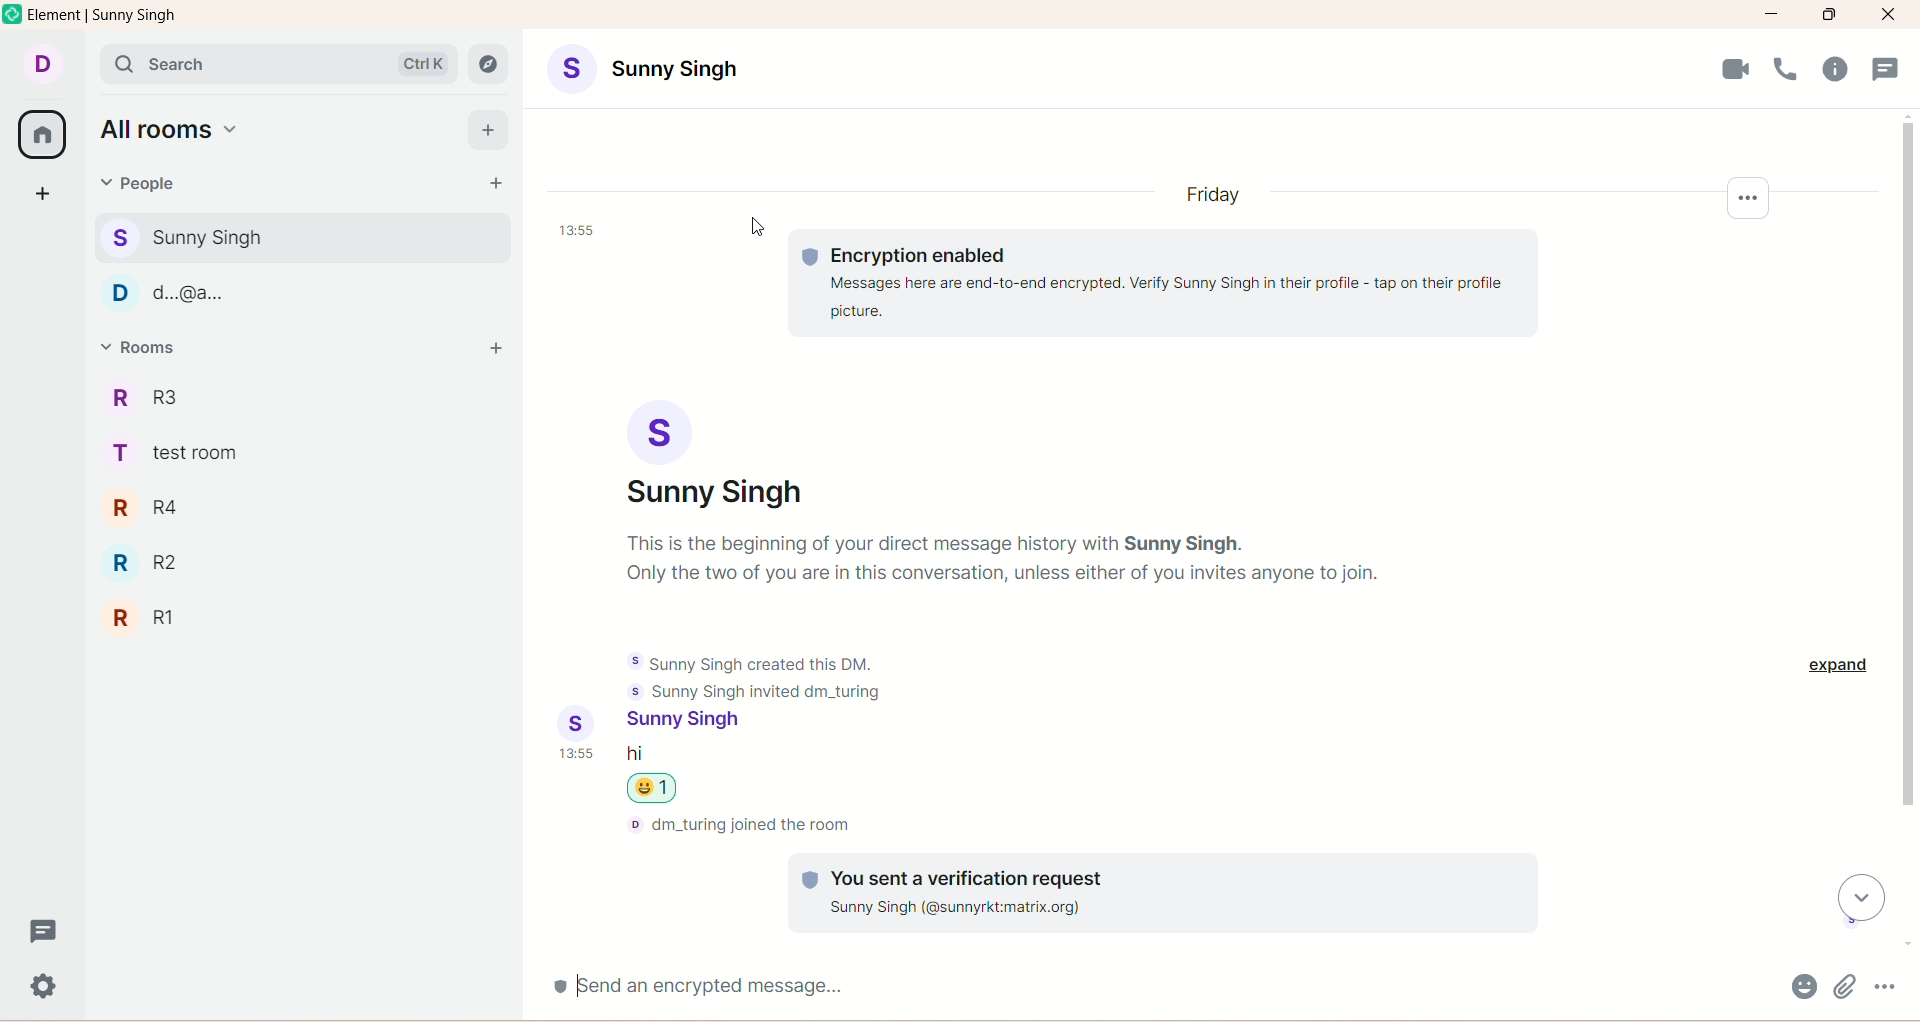 This screenshot has width=1920, height=1022. What do you see at coordinates (43, 196) in the screenshot?
I see `create a space` at bounding box center [43, 196].